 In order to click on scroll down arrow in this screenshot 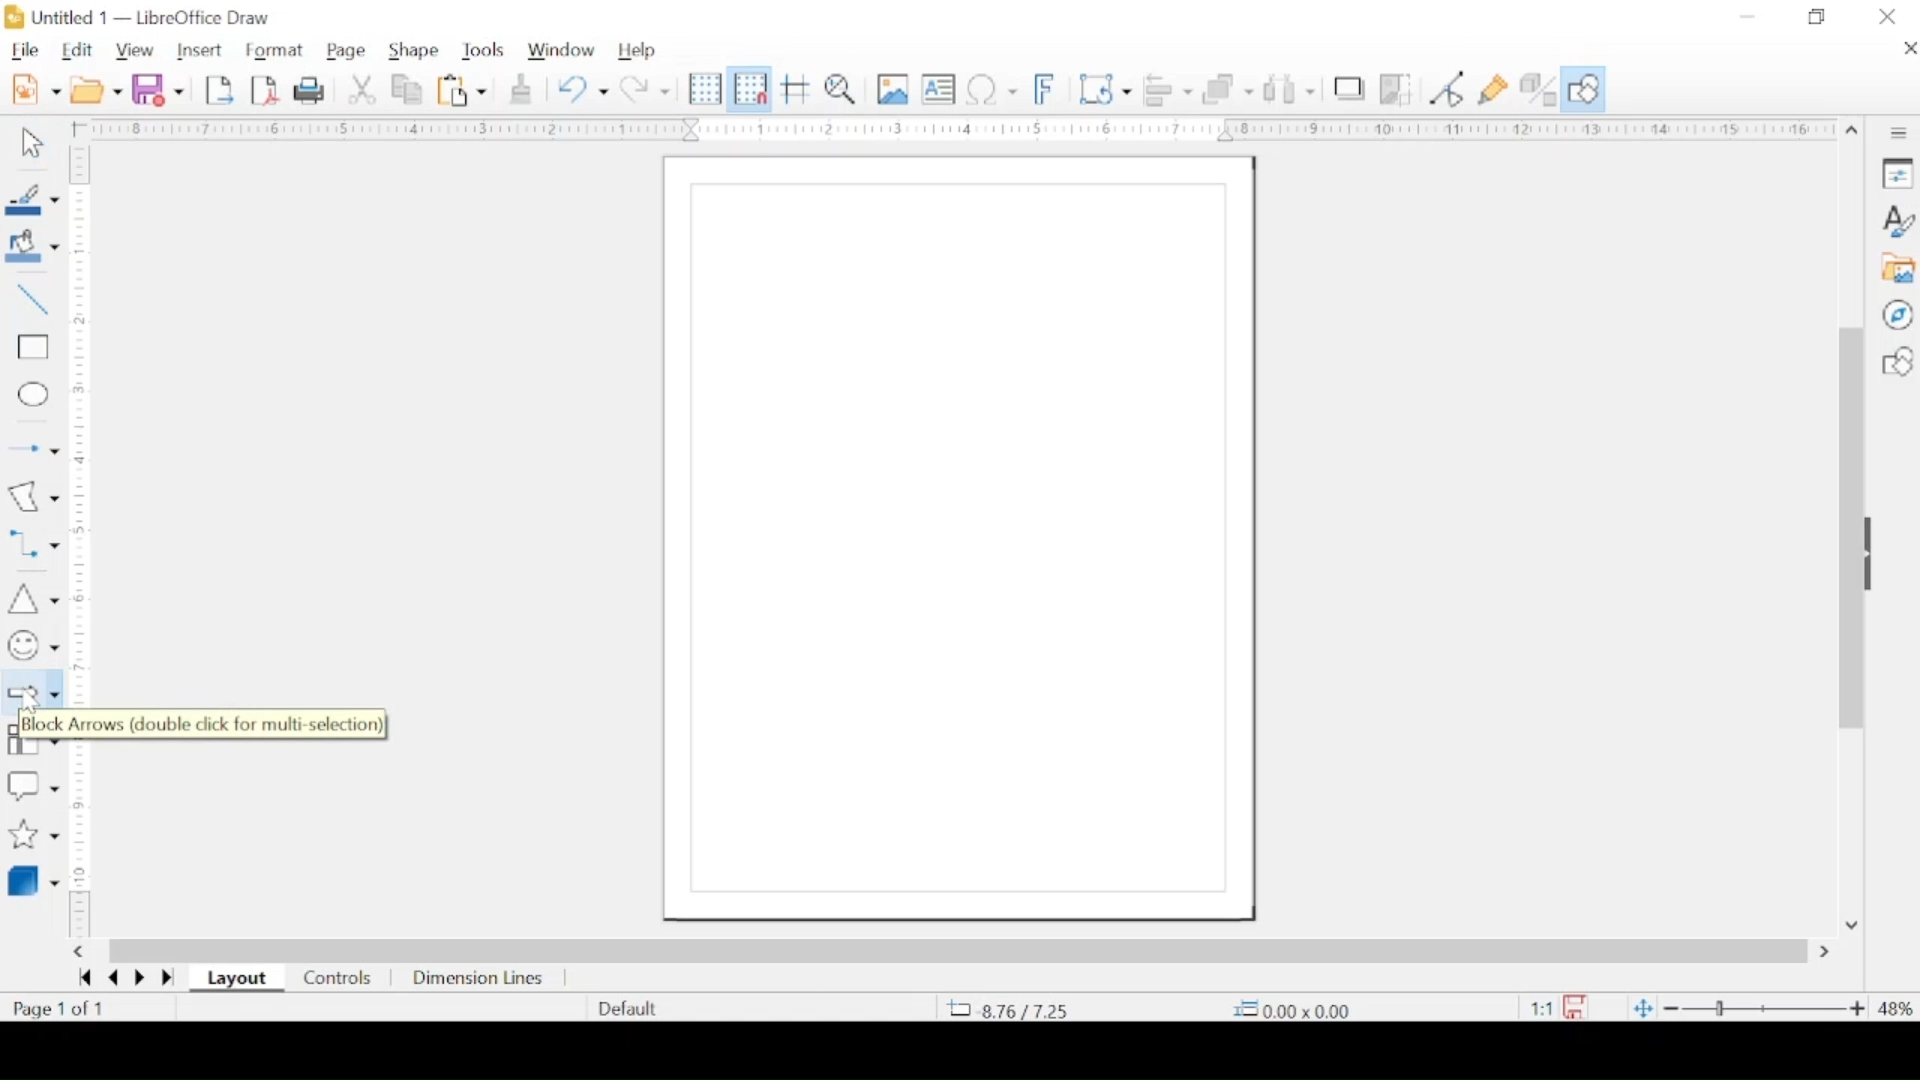, I will do `click(1851, 926)`.